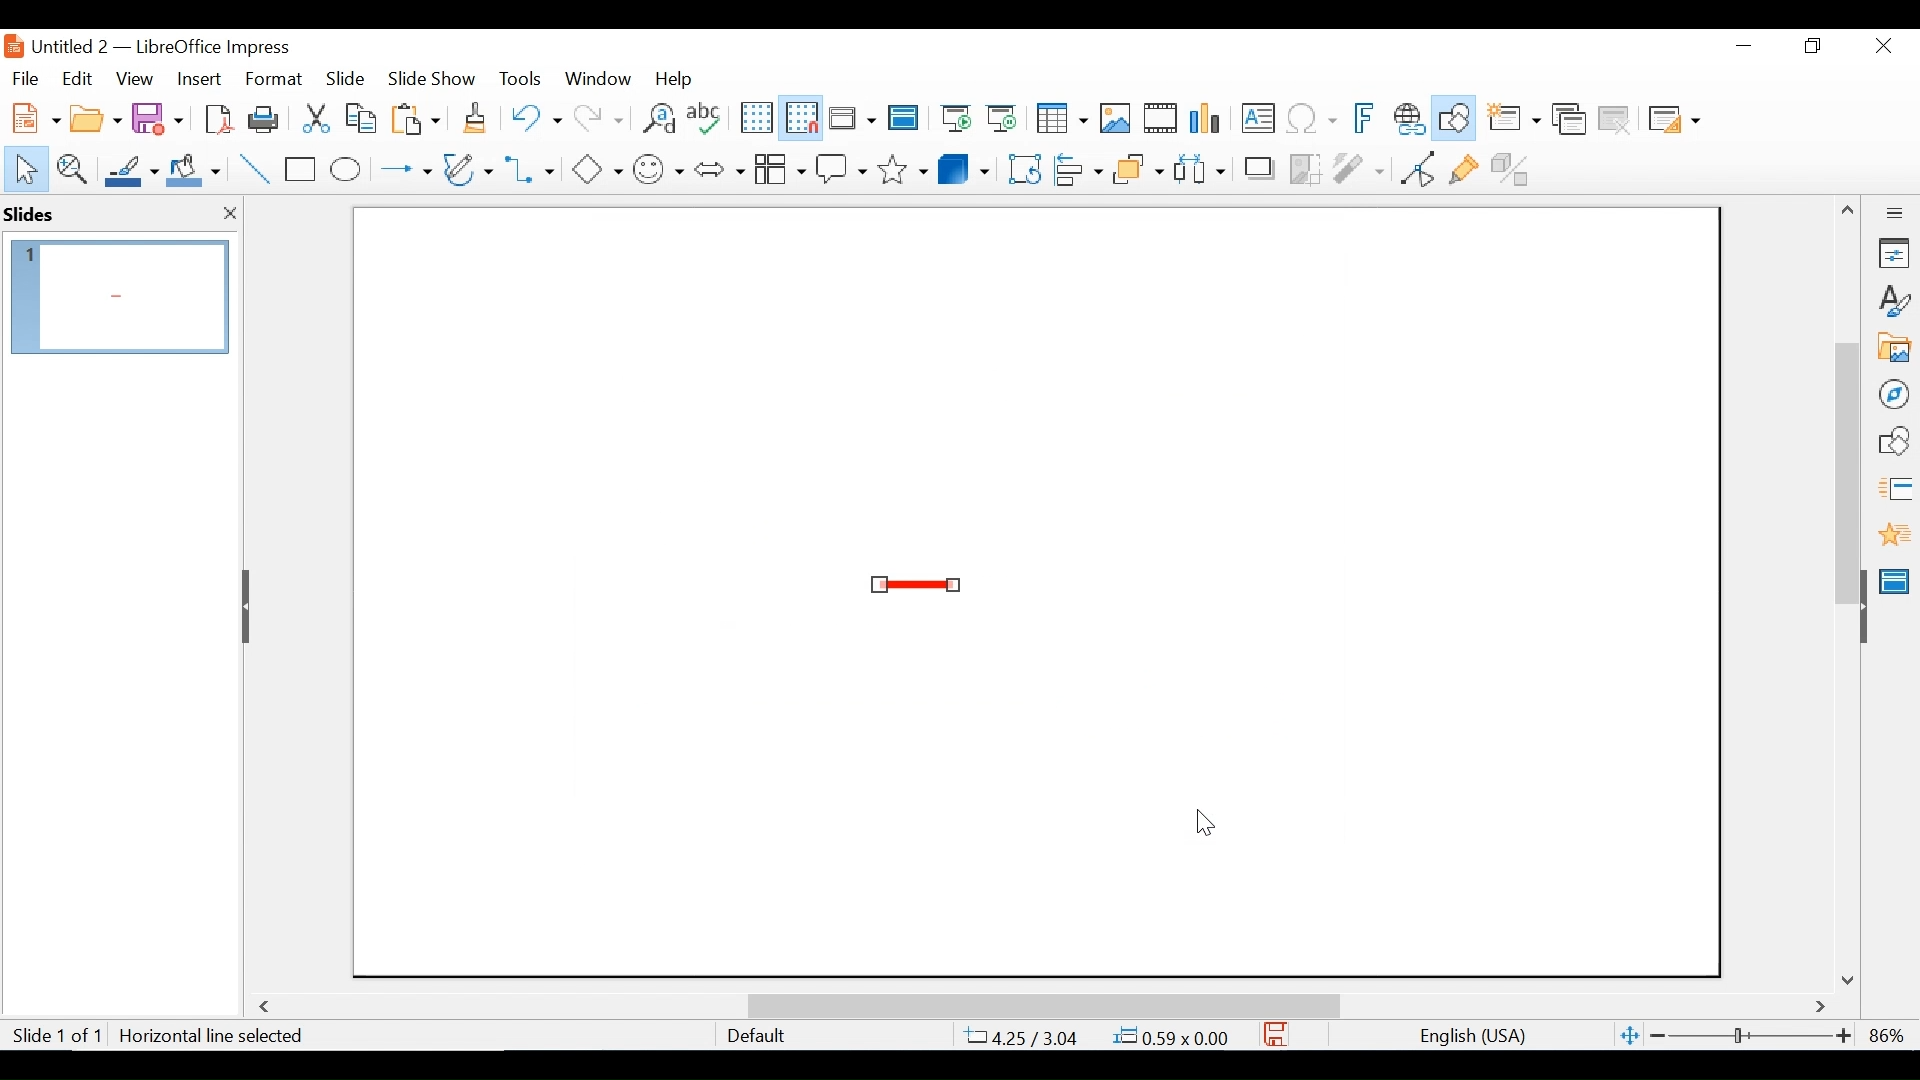  I want to click on Open, so click(95, 116).